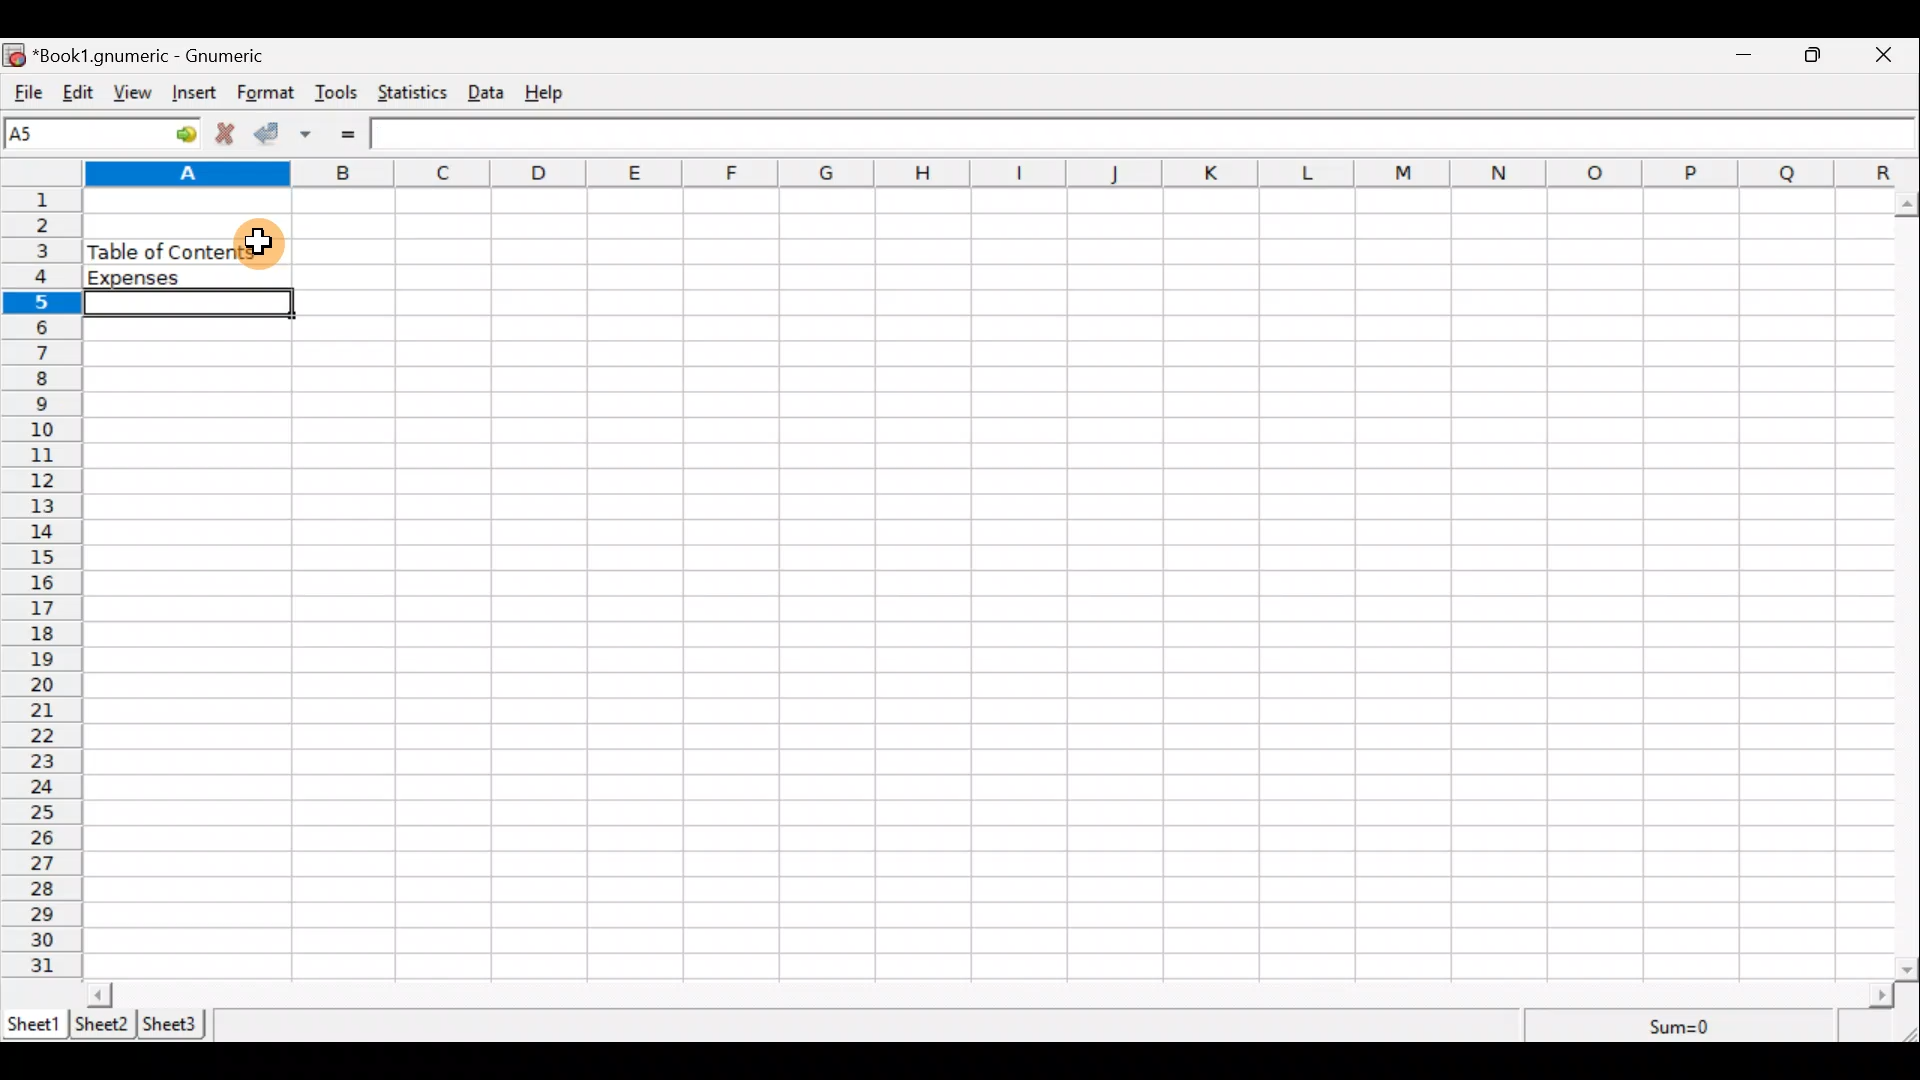 The width and height of the screenshot is (1920, 1080). I want to click on Selected cell, so click(194, 305).